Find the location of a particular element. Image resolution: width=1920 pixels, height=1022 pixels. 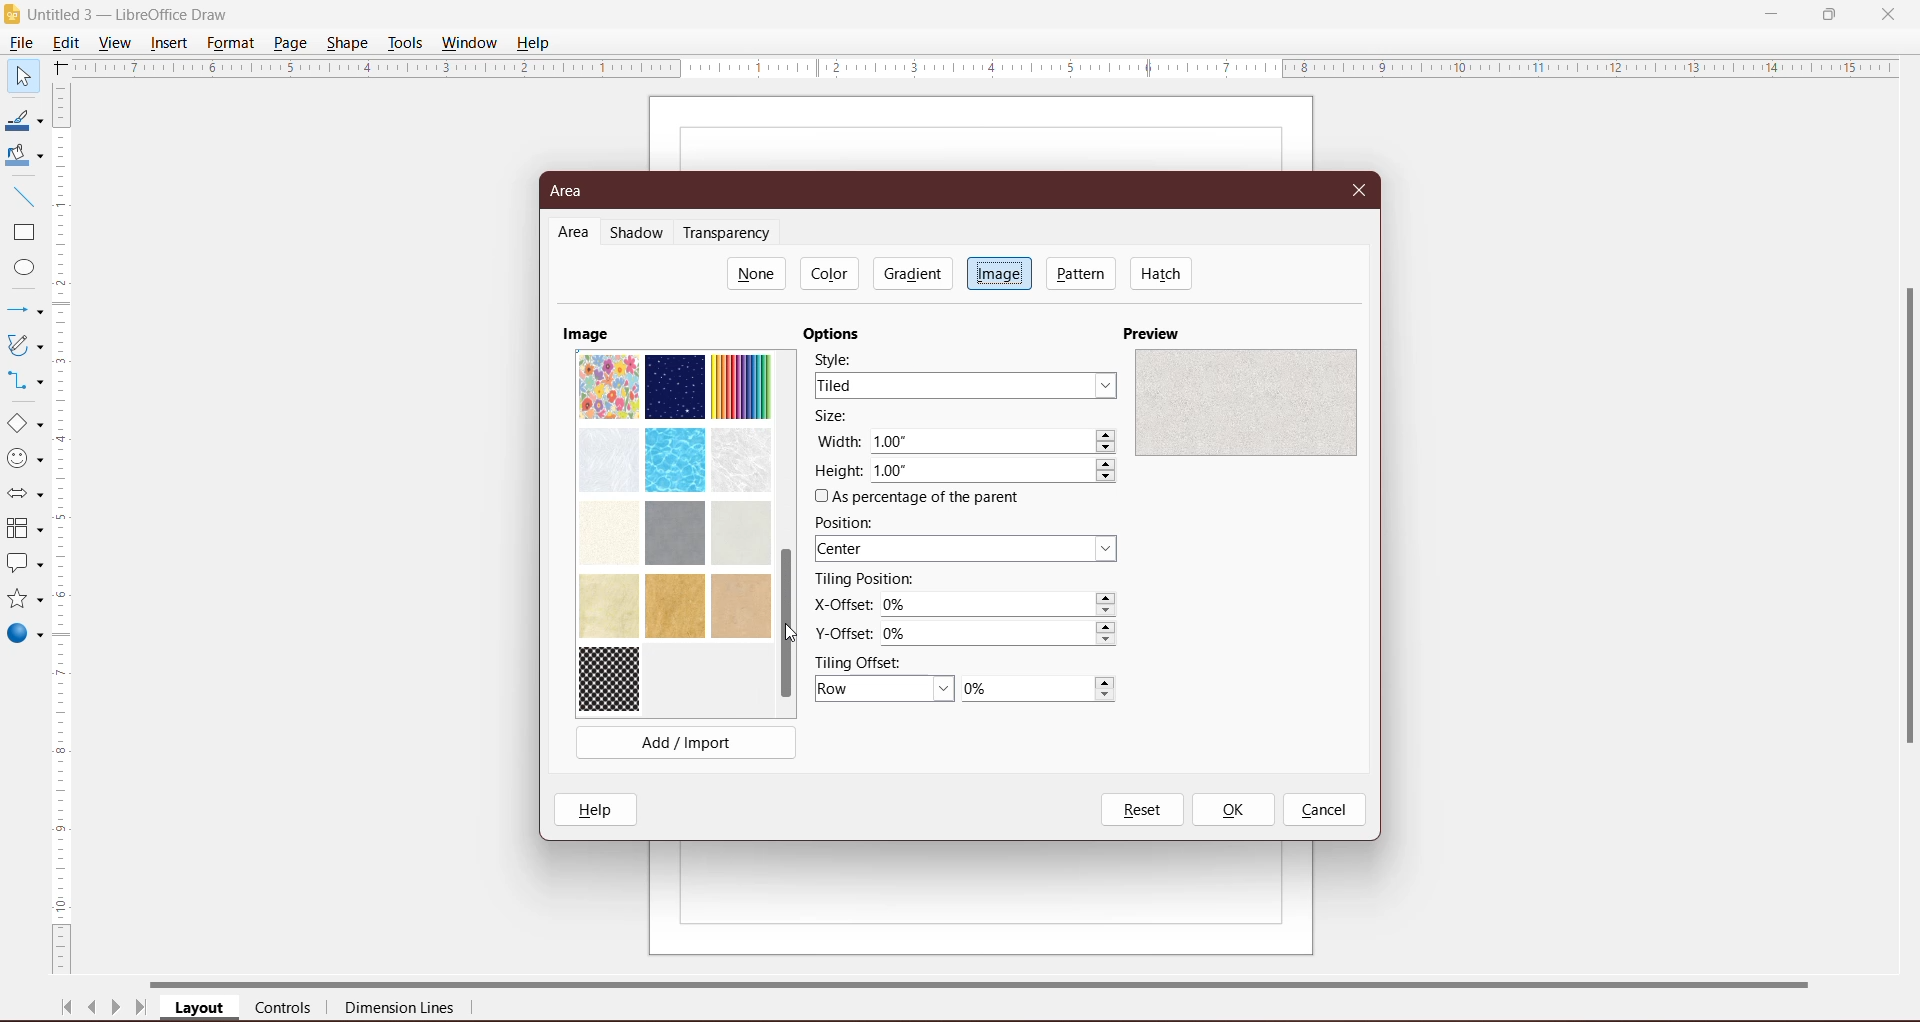

Lines and Arrows is located at coordinates (23, 312).